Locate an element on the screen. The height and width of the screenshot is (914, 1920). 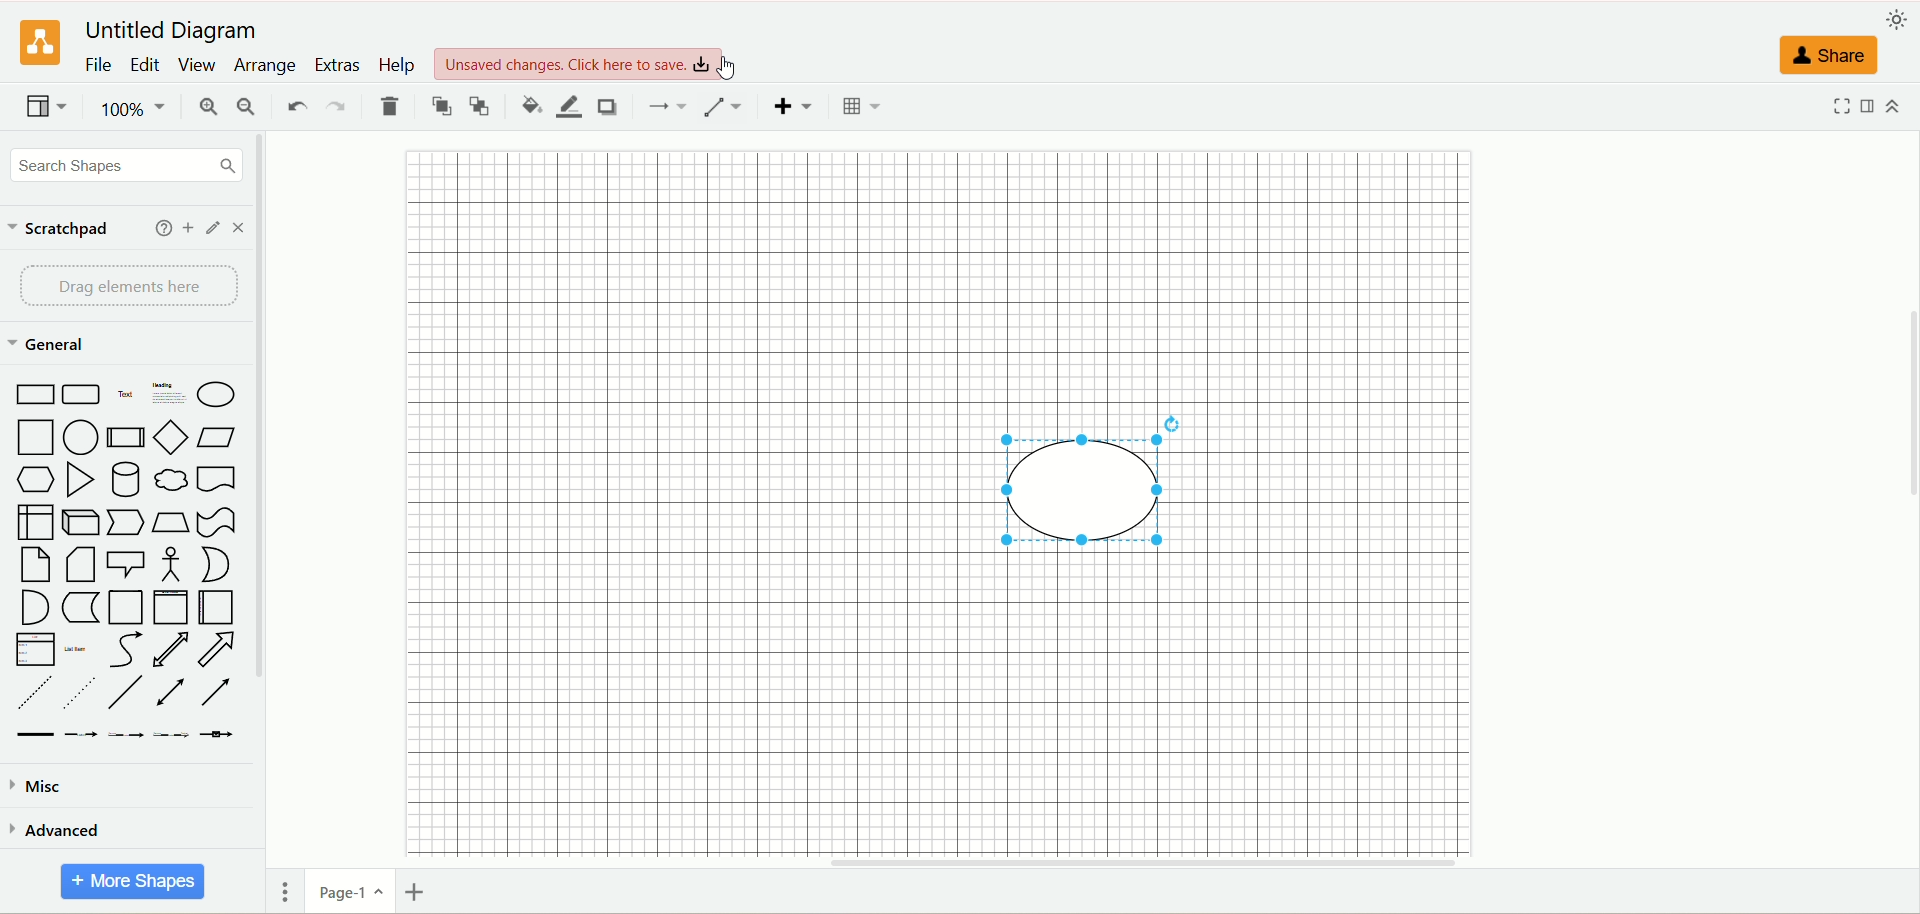
fullscreen is located at coordinates (1841, 112).